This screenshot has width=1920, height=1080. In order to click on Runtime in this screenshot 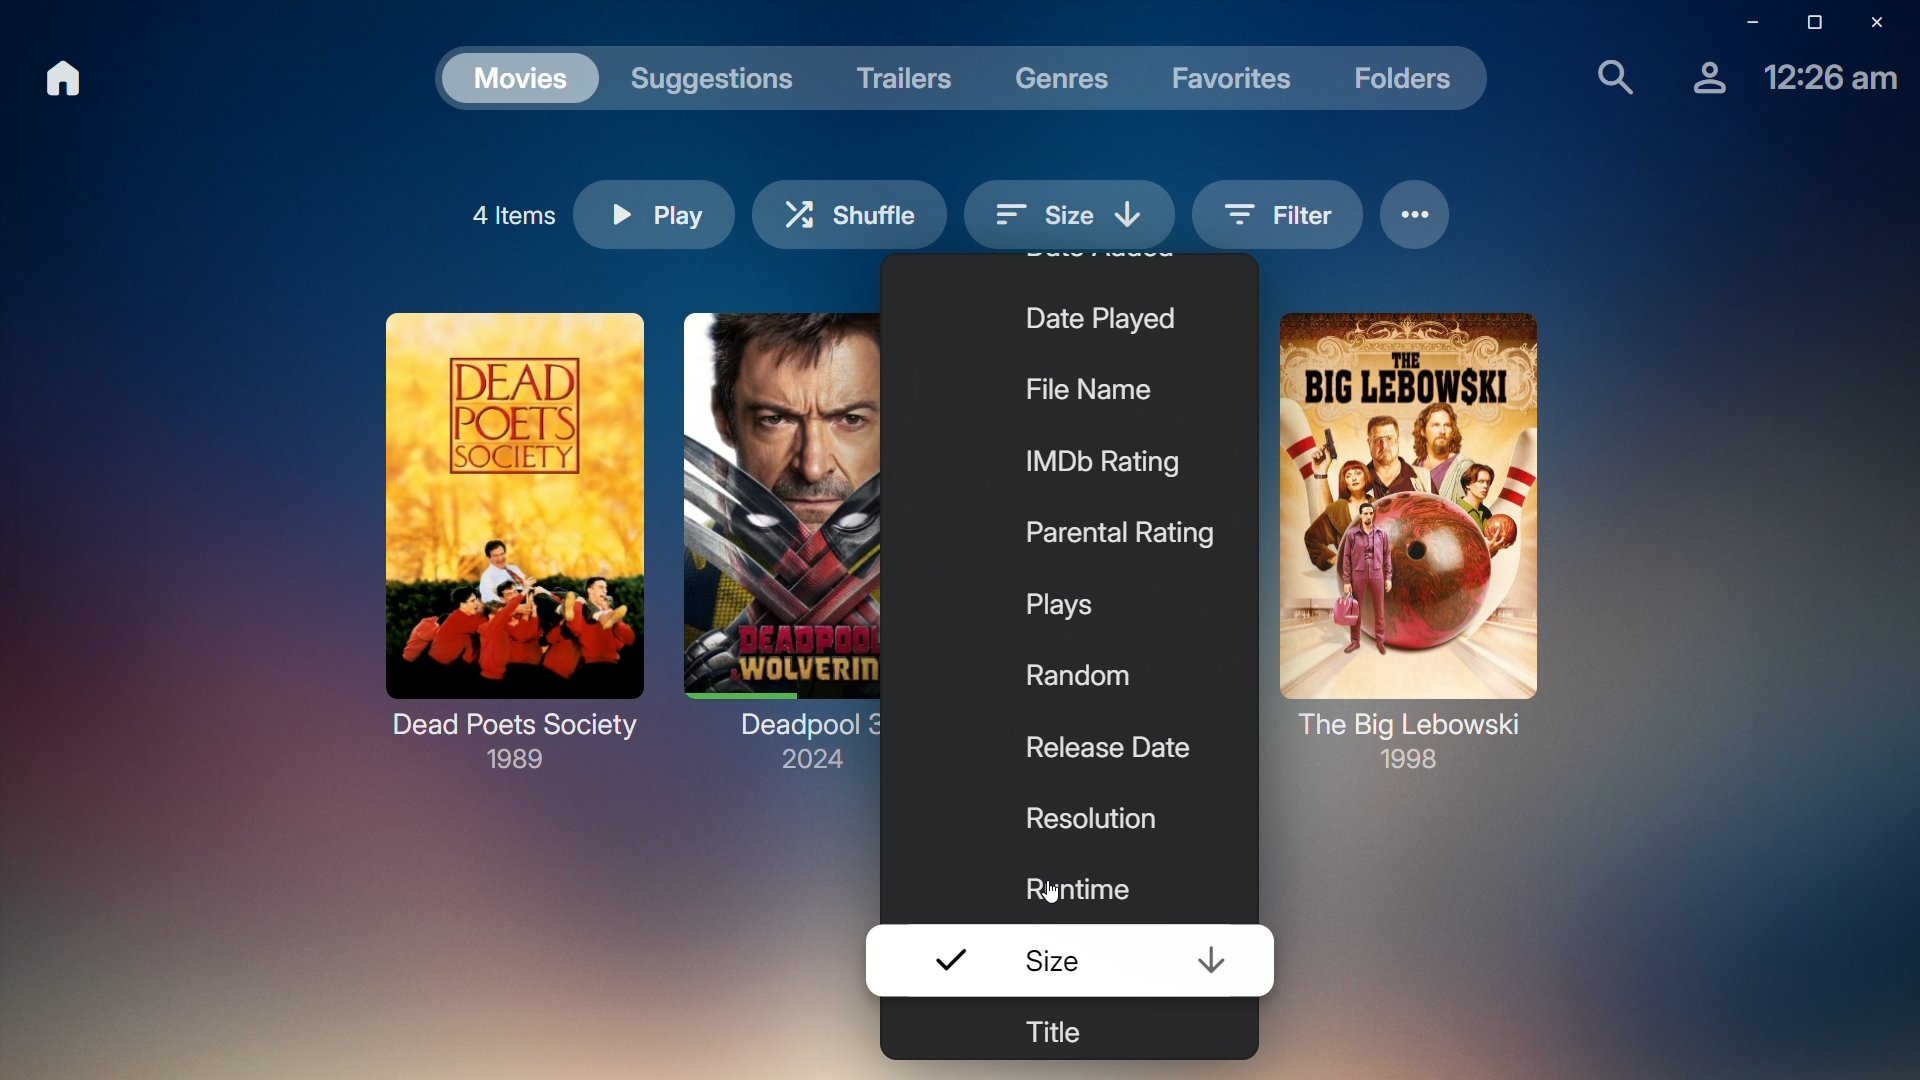, I will do `click(1105, 894)`.